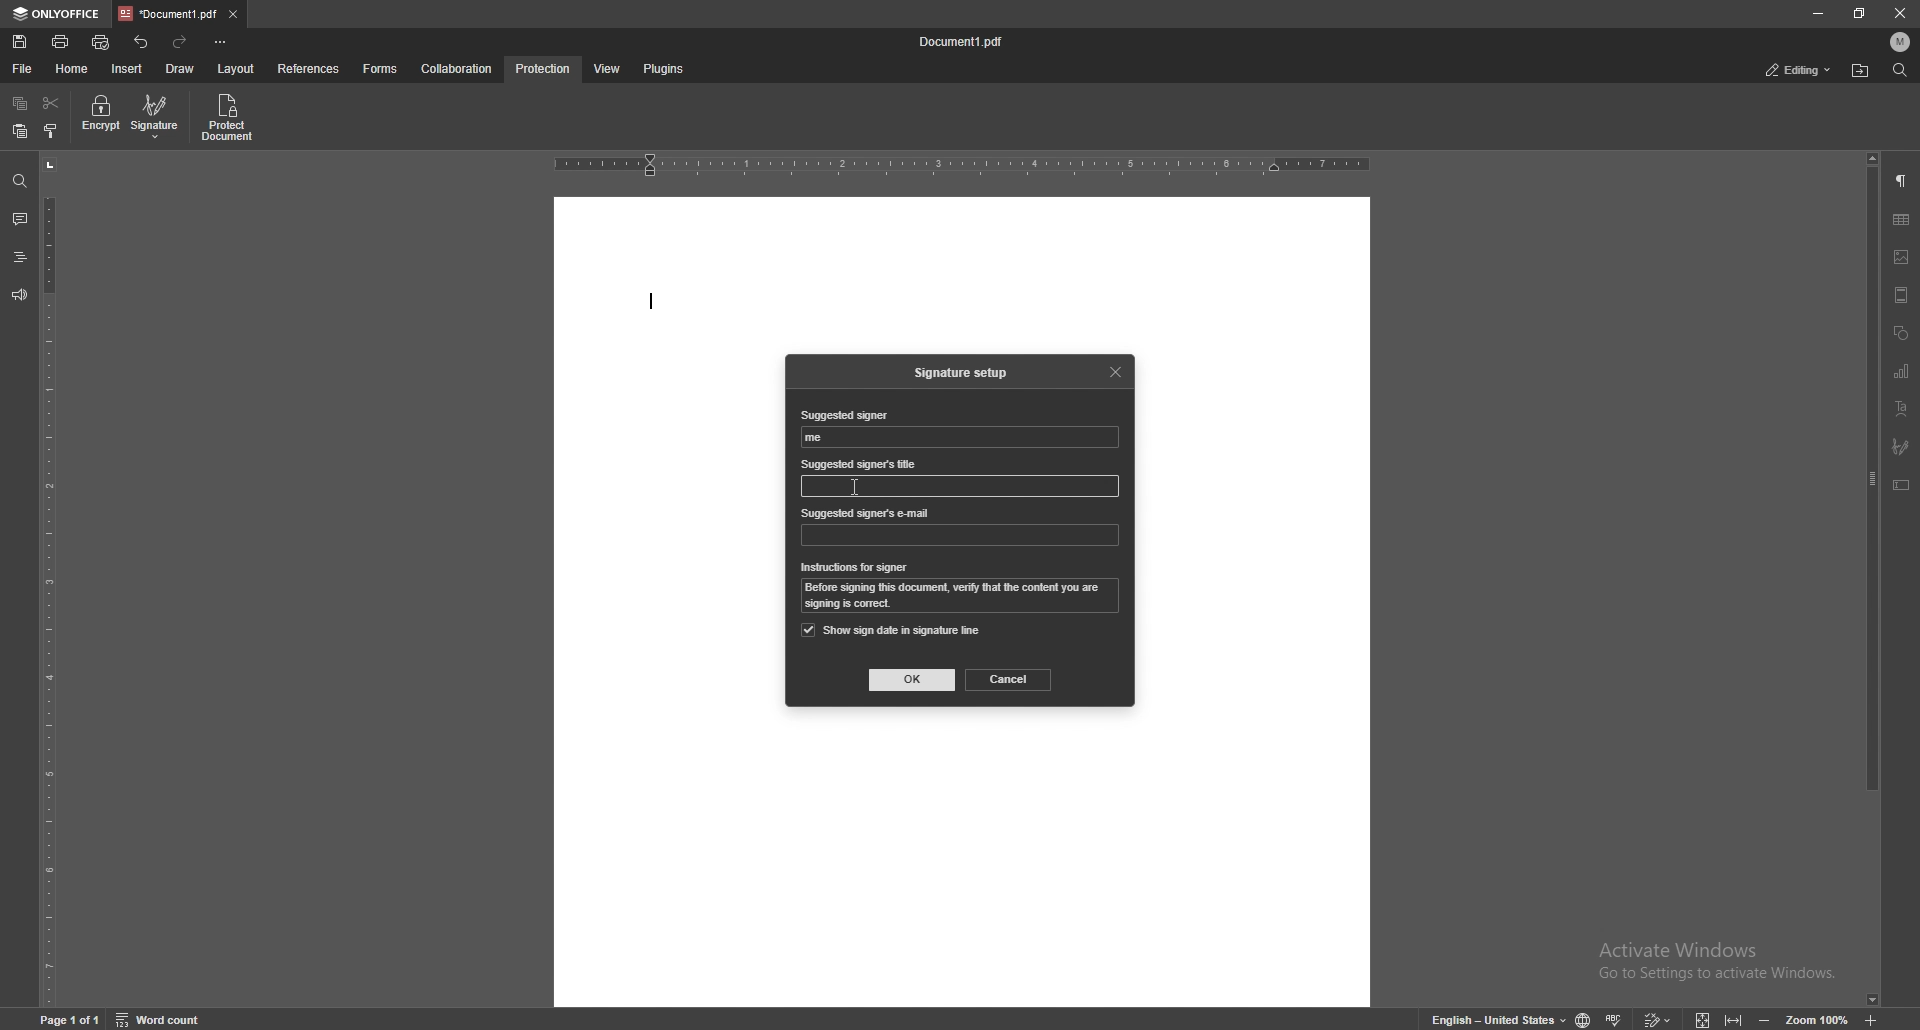 The width and height of the screenshot is (1920, 1030). I want to click on forms, so click(382, 69).